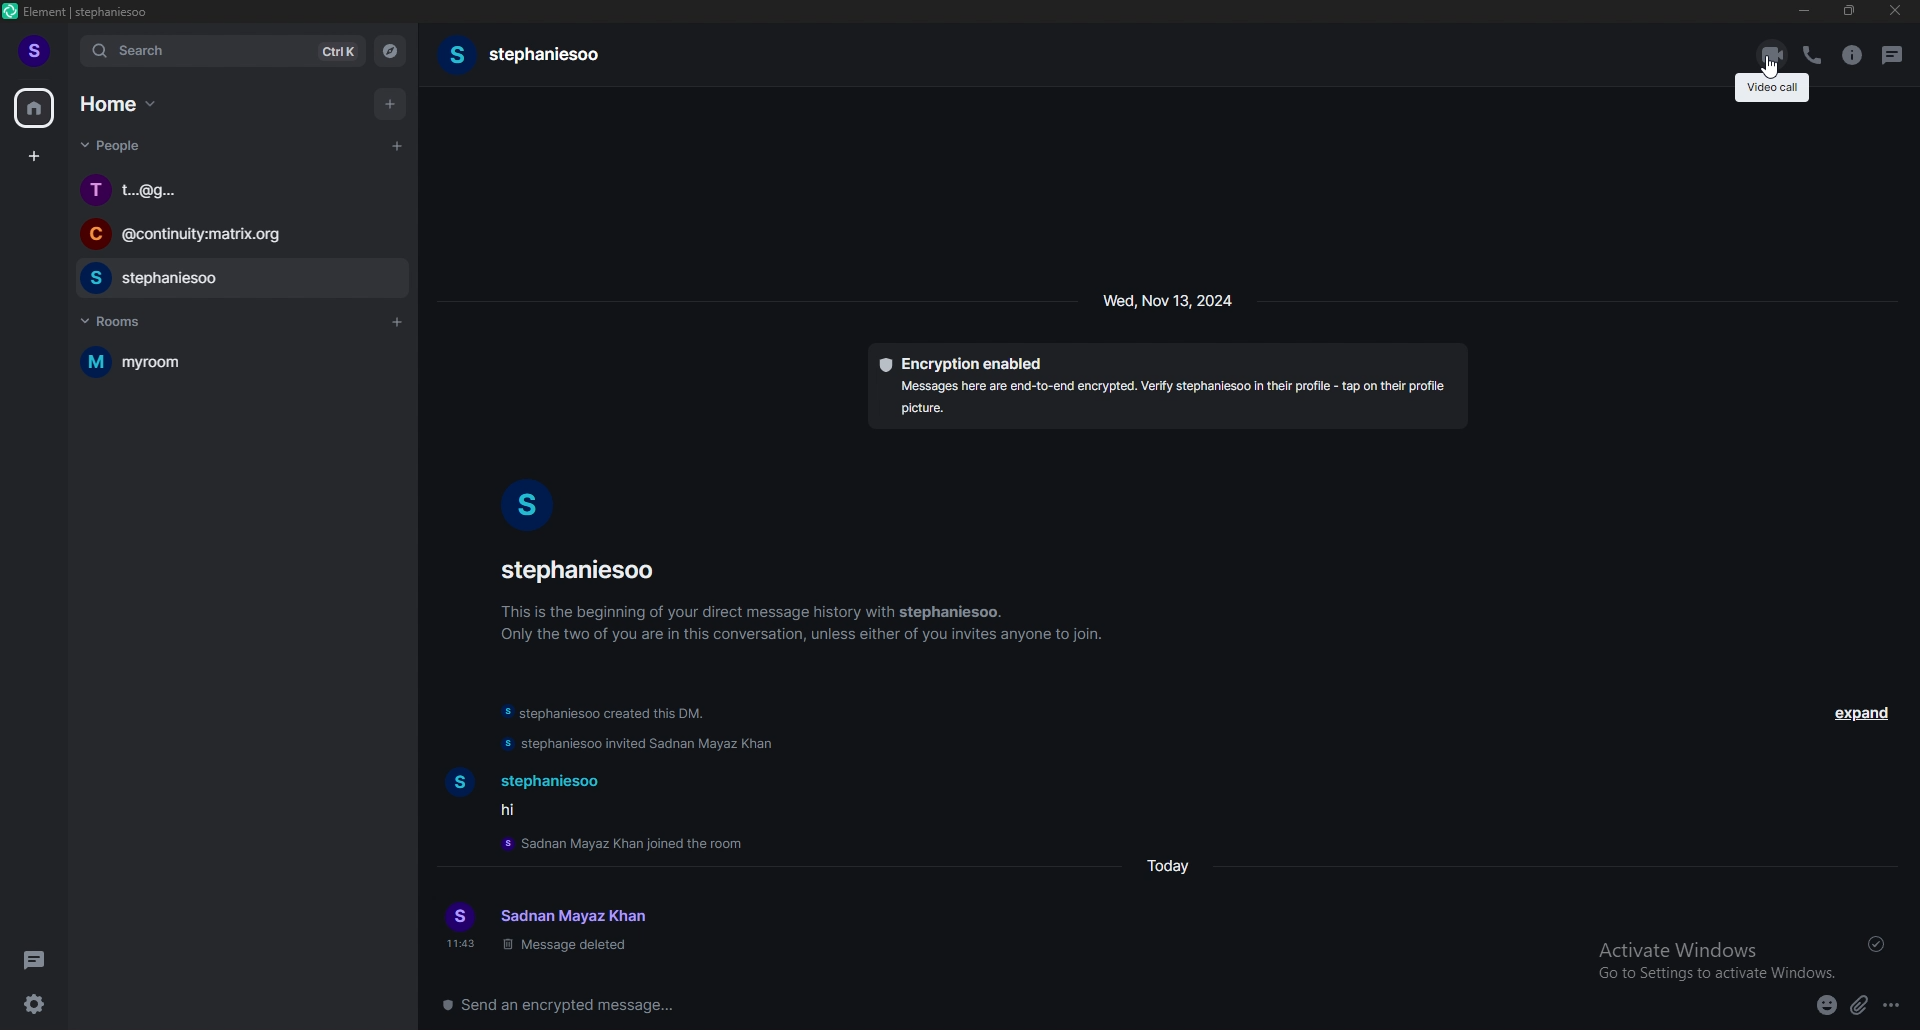  What do you see at coordinates (1860, 1006) in the screenshot?
I see `attachment` at bounding box center [1860, 1006].